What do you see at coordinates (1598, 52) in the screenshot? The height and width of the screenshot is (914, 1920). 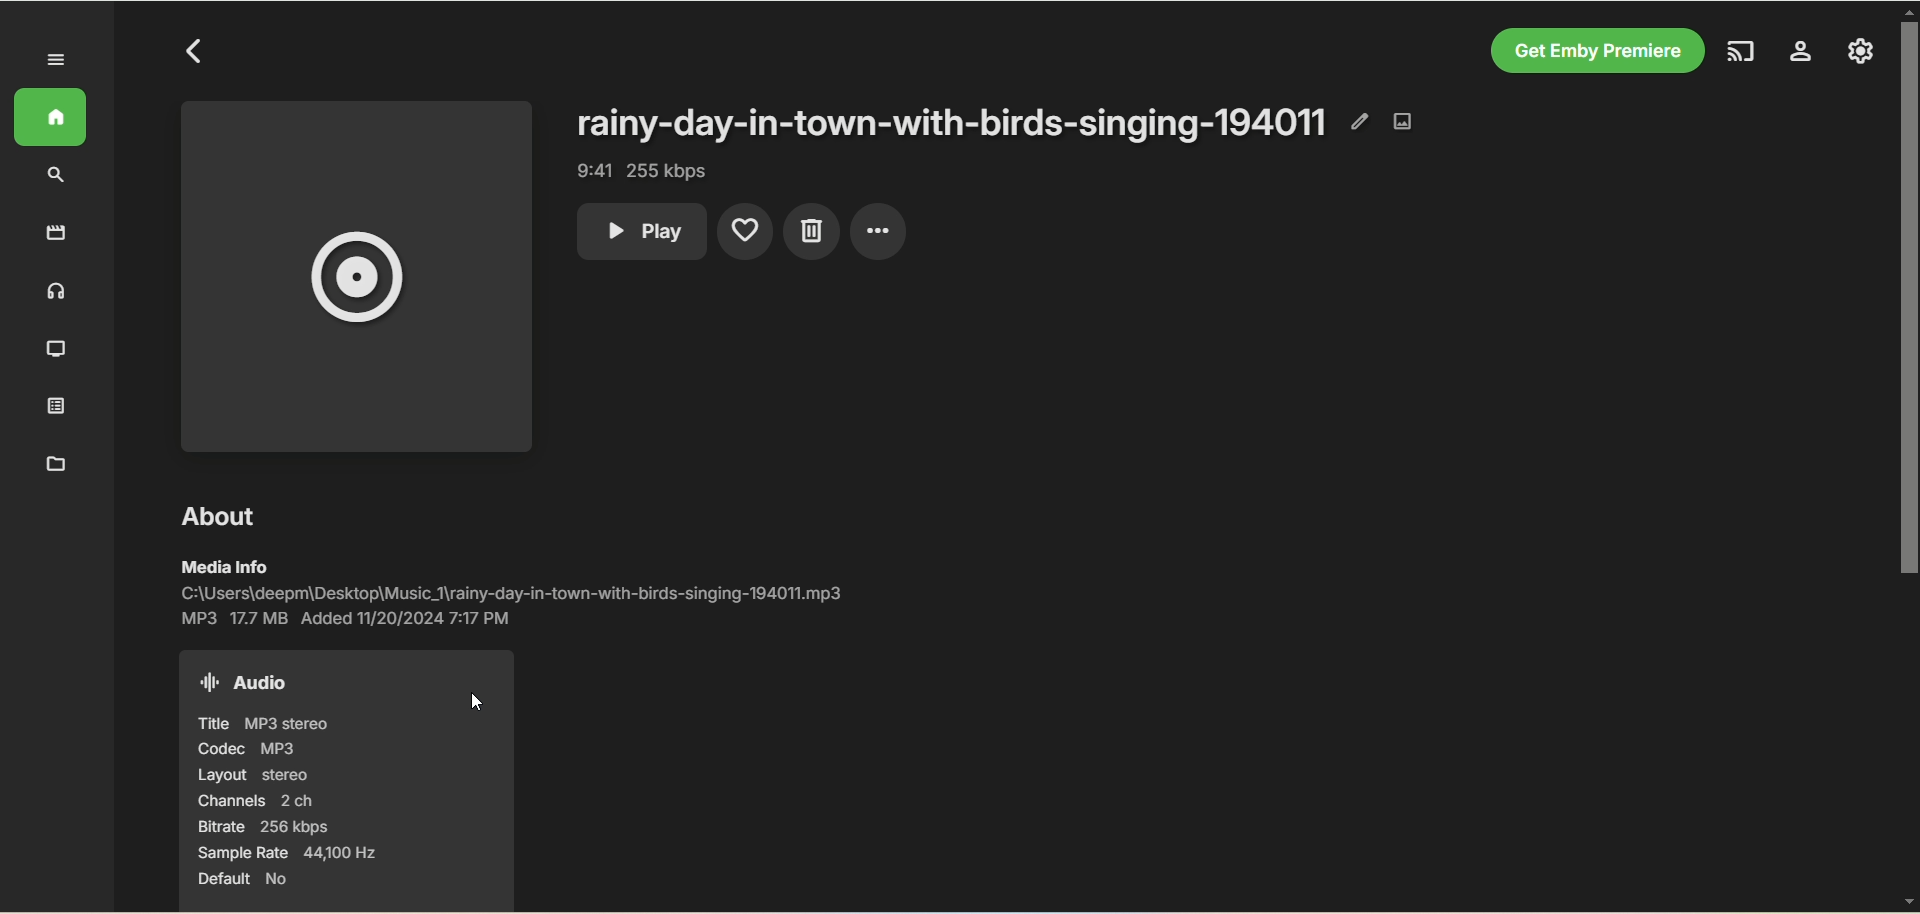 I see `get emby premiere` at bounding box center [1598, 52].